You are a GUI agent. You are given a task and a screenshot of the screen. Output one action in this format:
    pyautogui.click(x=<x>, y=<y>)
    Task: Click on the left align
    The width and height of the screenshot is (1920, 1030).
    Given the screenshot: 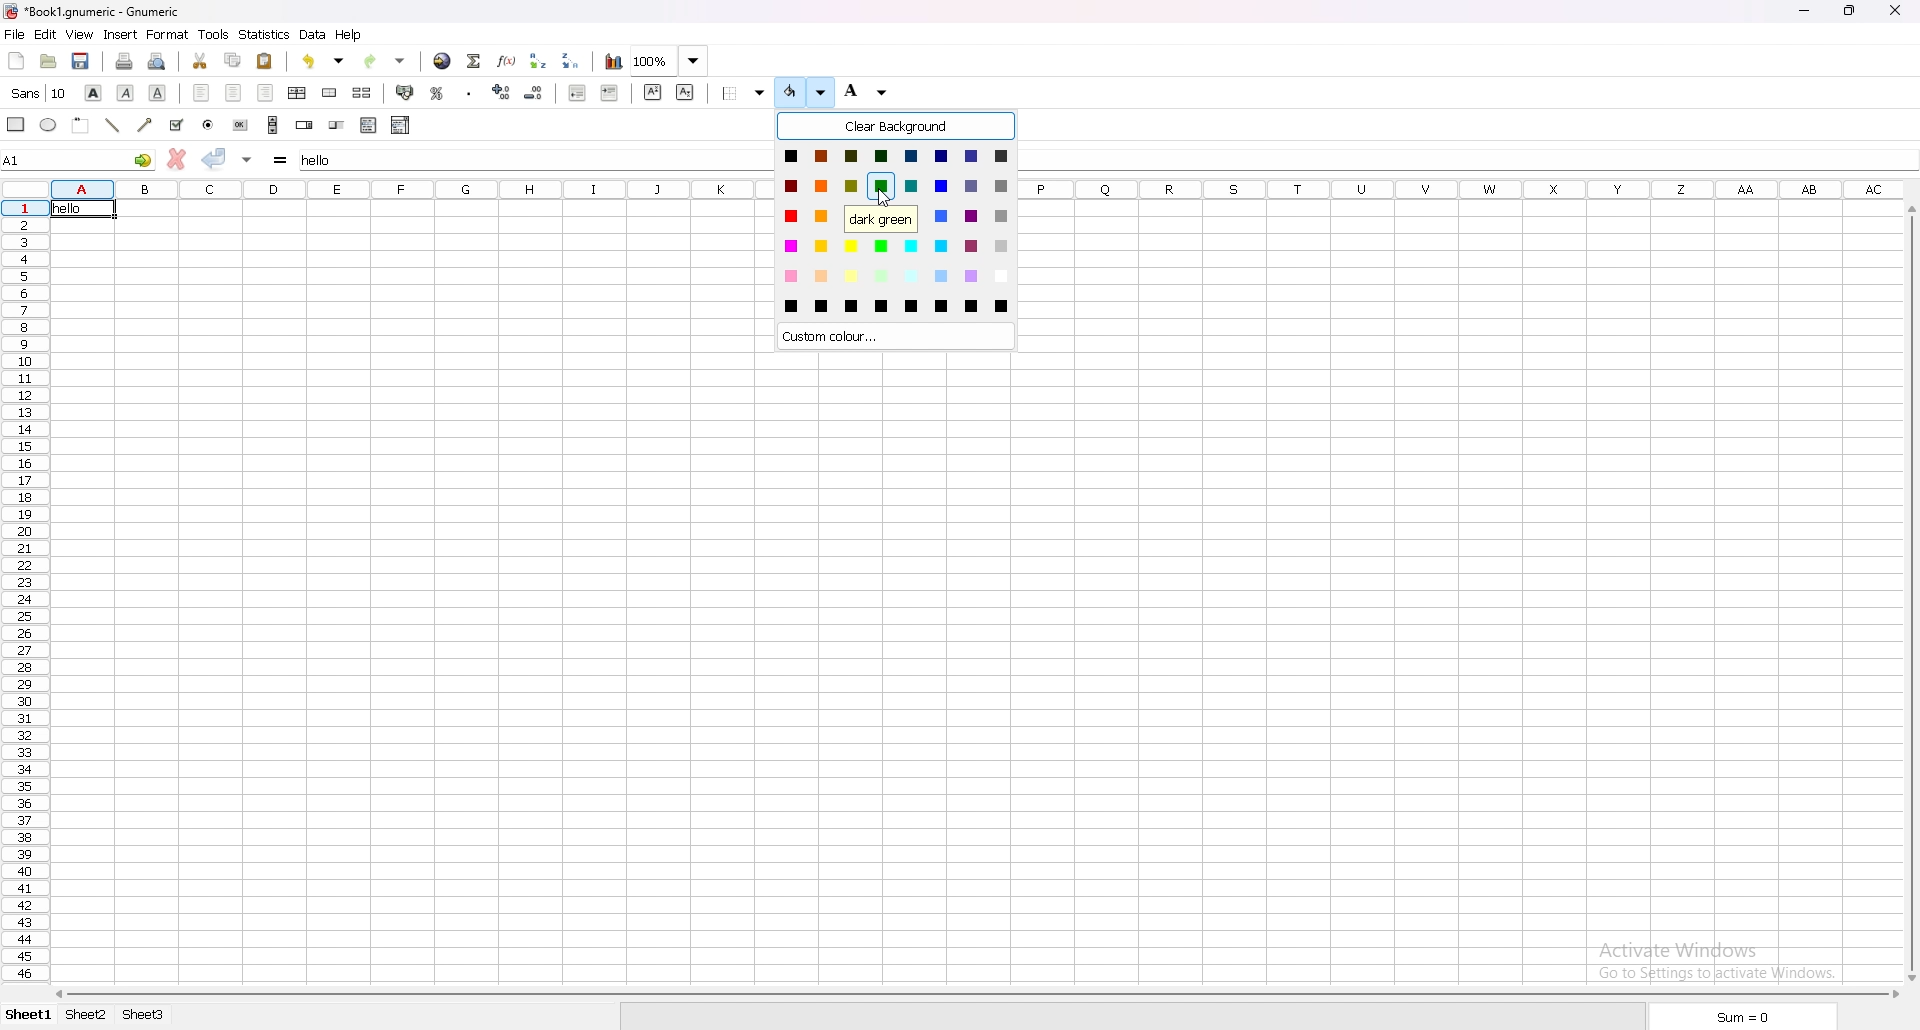 What is the action you would take?
    pyautogui.click(x=204, y=92)
    